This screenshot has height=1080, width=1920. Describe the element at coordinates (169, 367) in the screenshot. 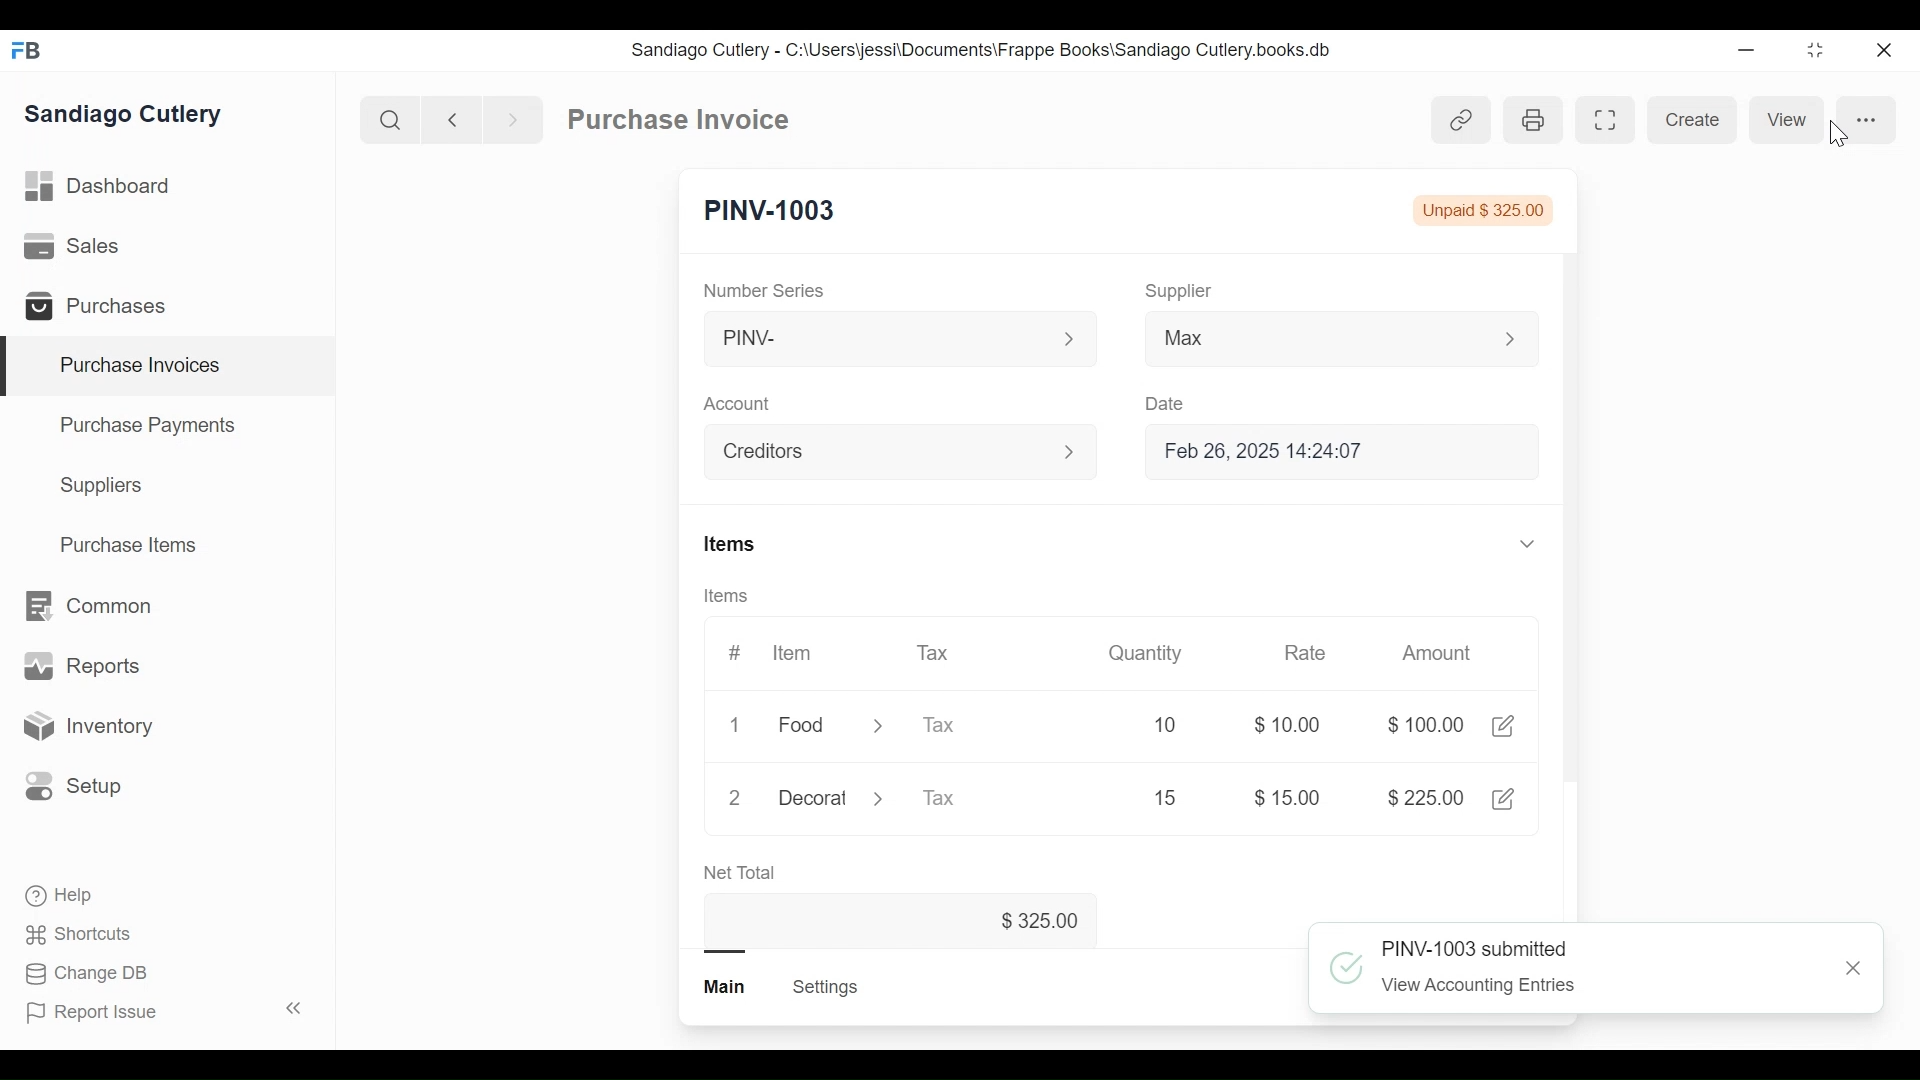

I see `Purchase Invoices` at that location.